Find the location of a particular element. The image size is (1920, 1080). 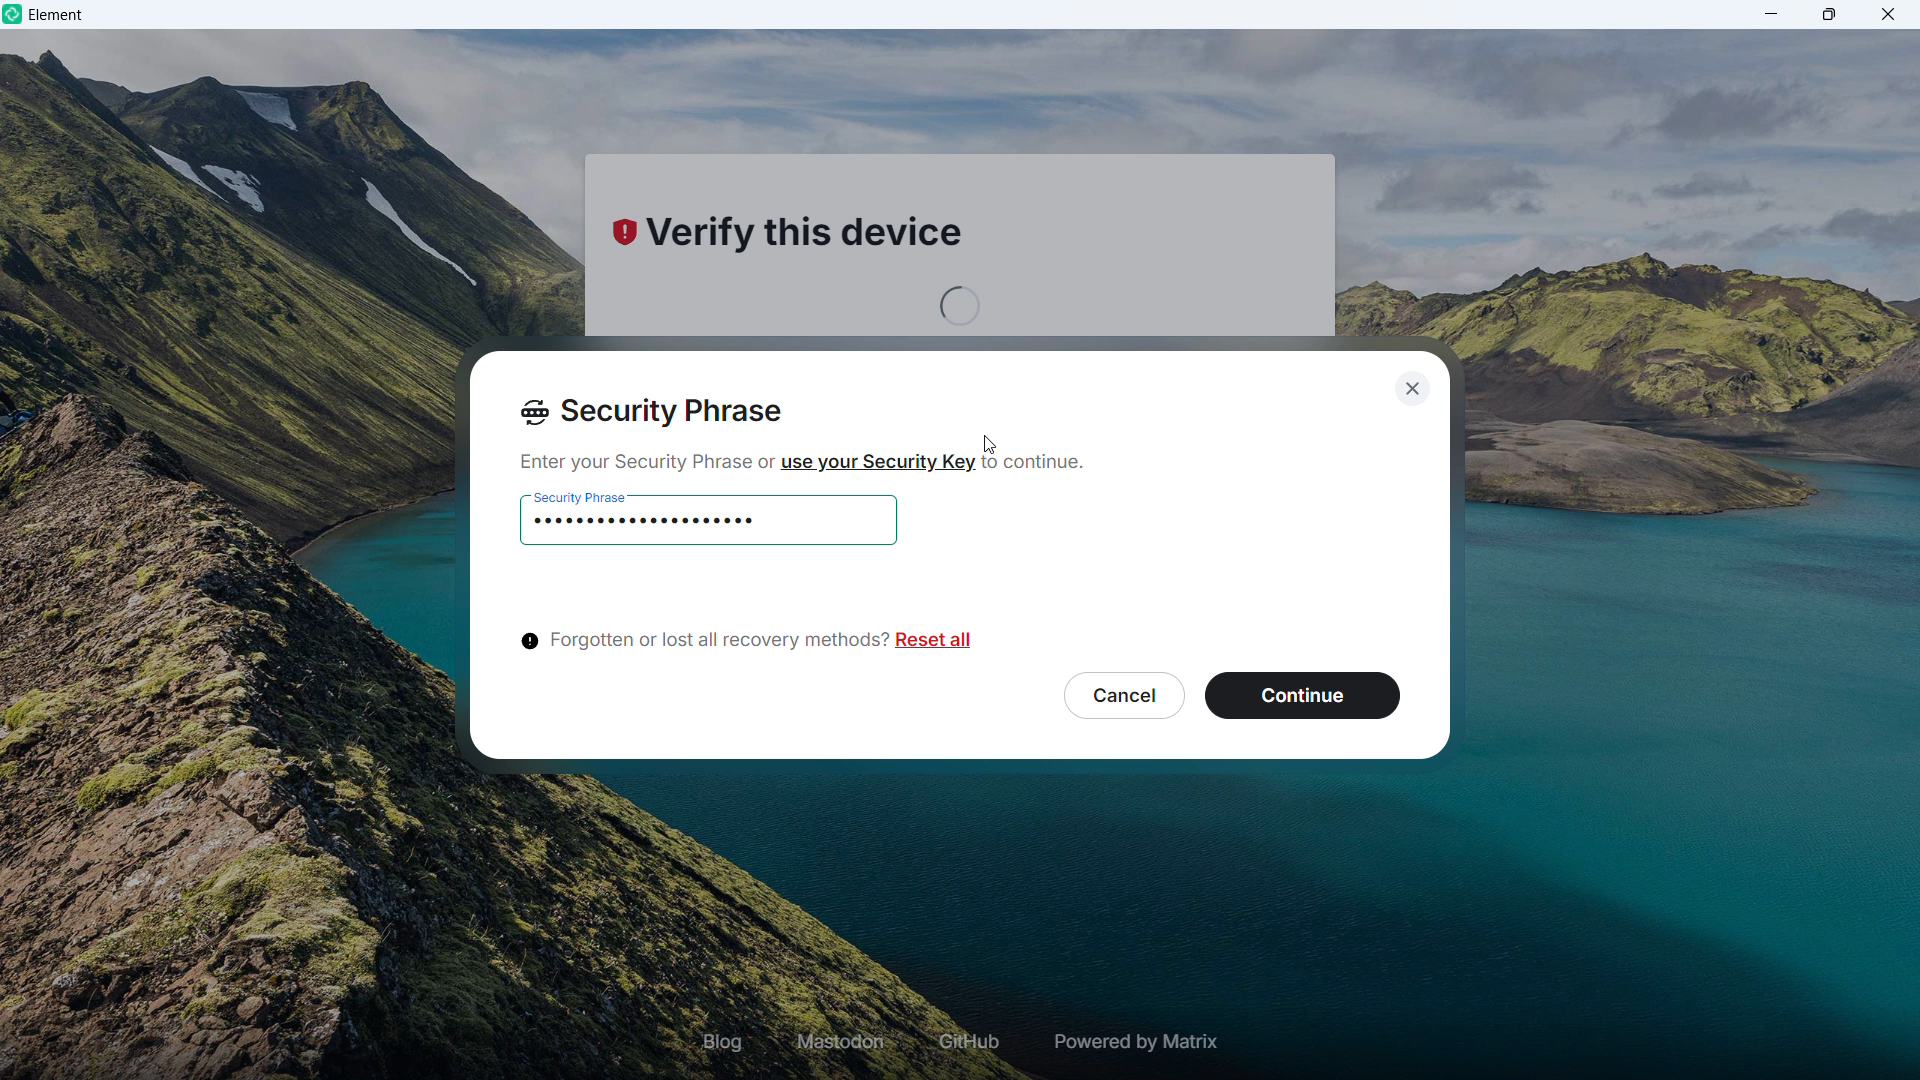

Reset all  is located at coordinates (938, 643).